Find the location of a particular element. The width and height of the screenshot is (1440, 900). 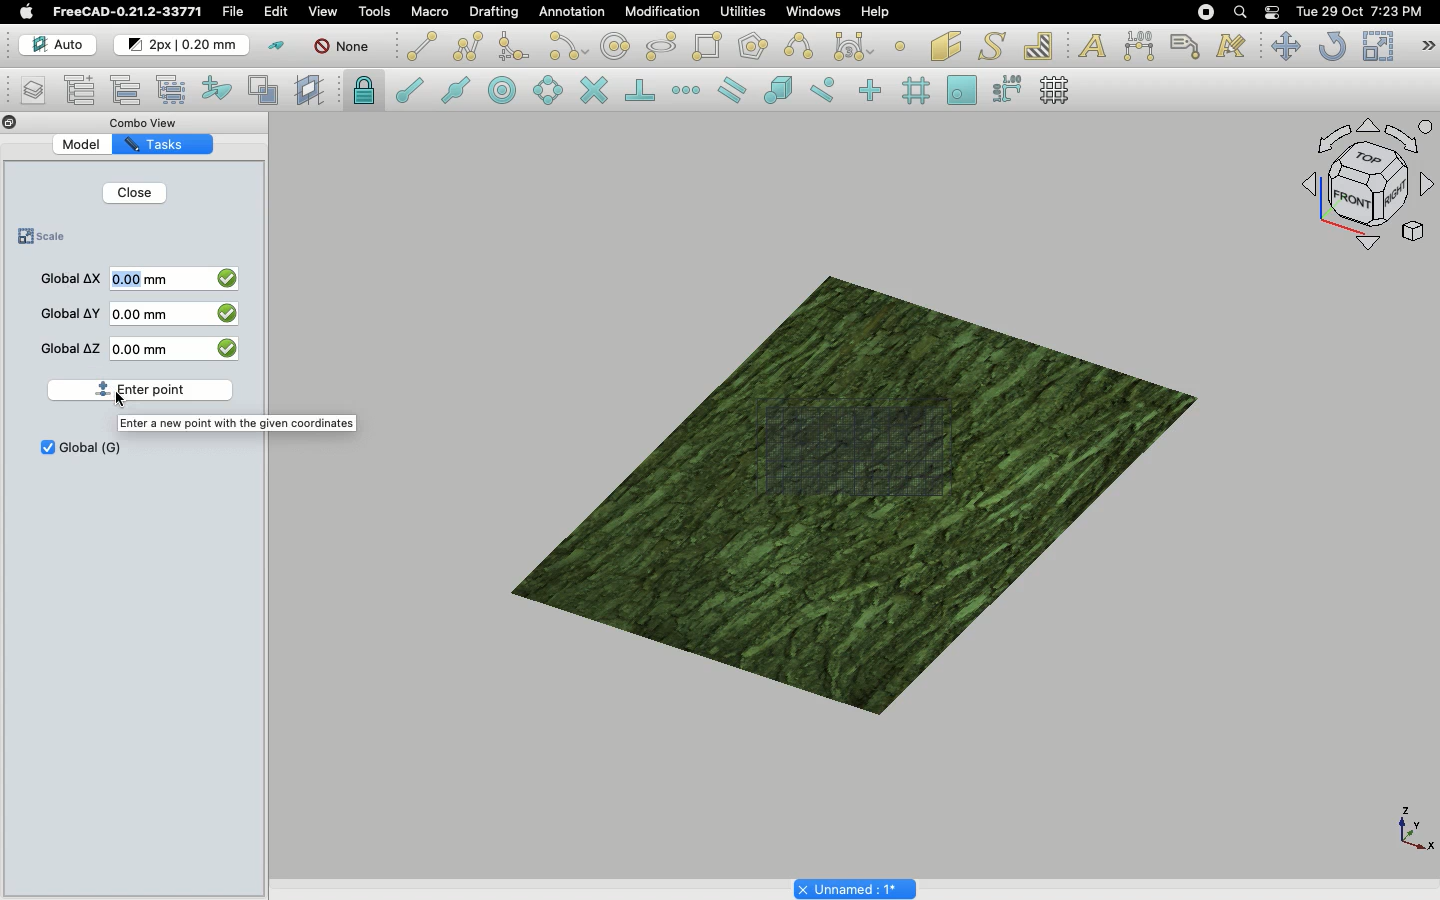

Close is located at coordinates (138, 194).